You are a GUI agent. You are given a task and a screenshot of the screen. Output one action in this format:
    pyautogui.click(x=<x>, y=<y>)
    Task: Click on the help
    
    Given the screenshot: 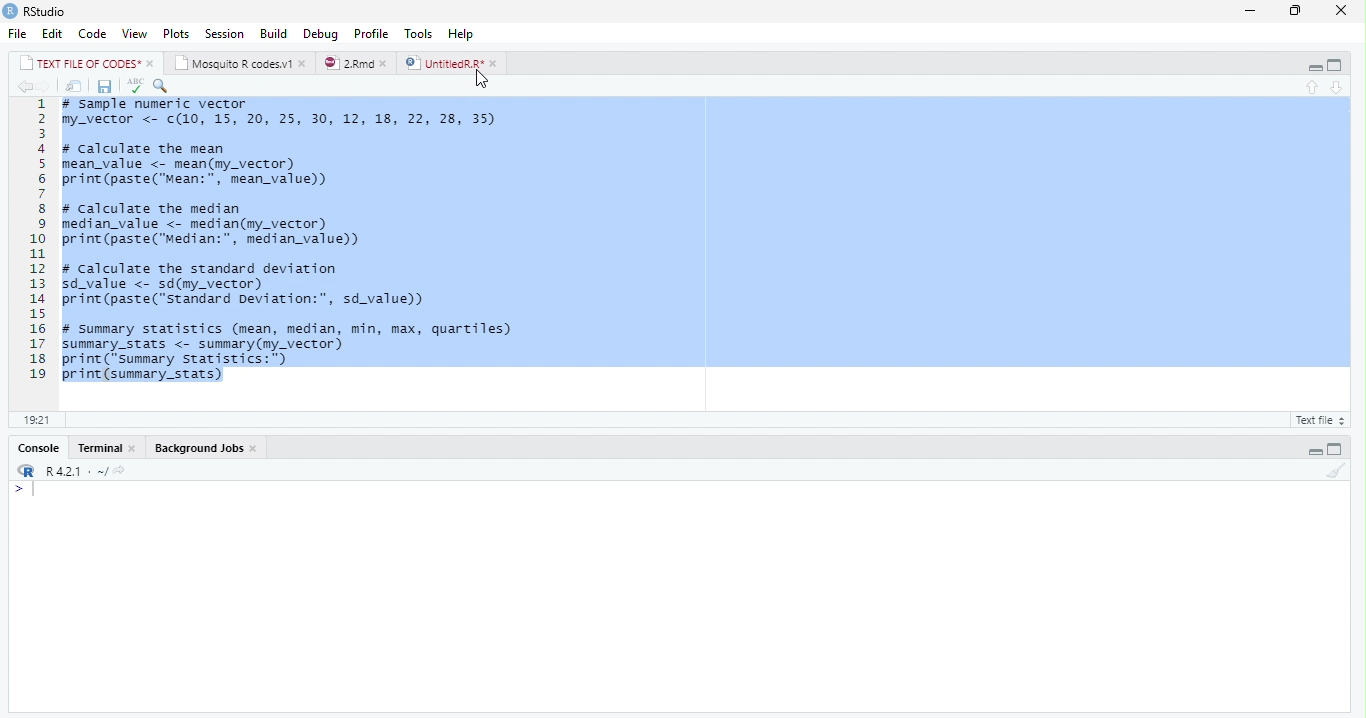 What is the action you would take?
    pyautogui.click(x=461, y=34)
    